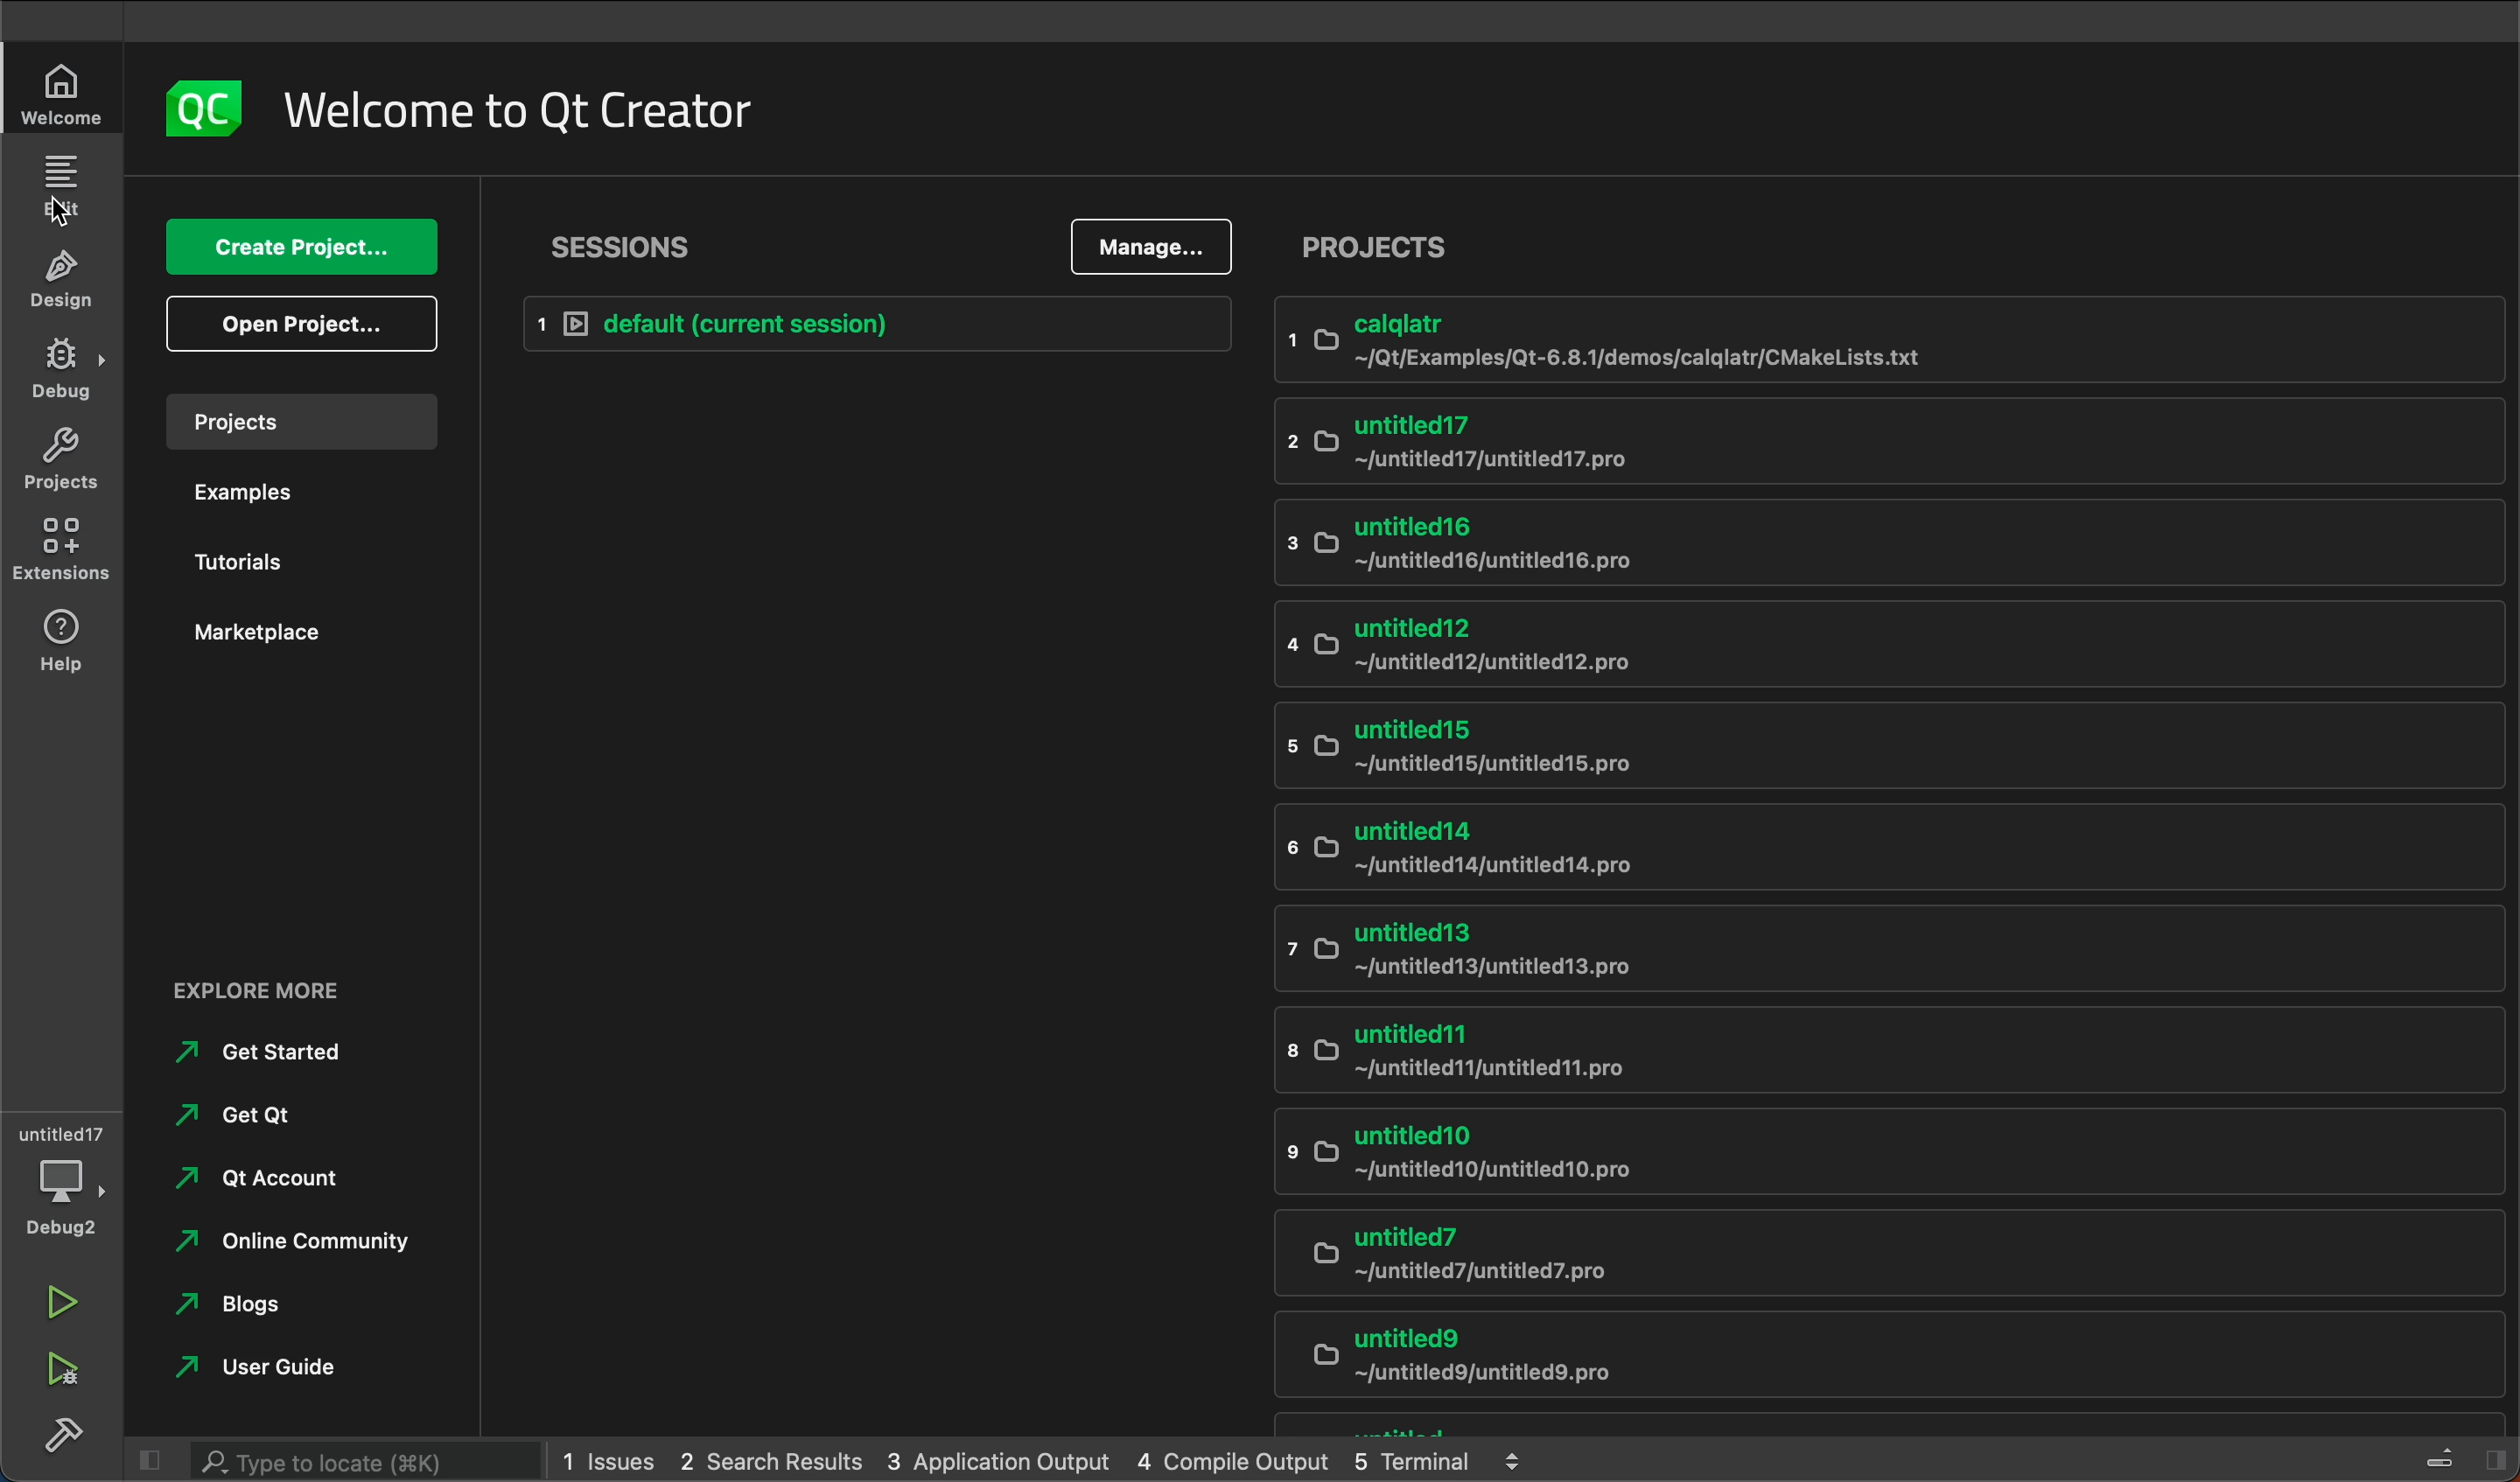  What do you see at coordinates (230, 1120) in the screenshot?
I see `get qt` at bounding box center [230, 1120].